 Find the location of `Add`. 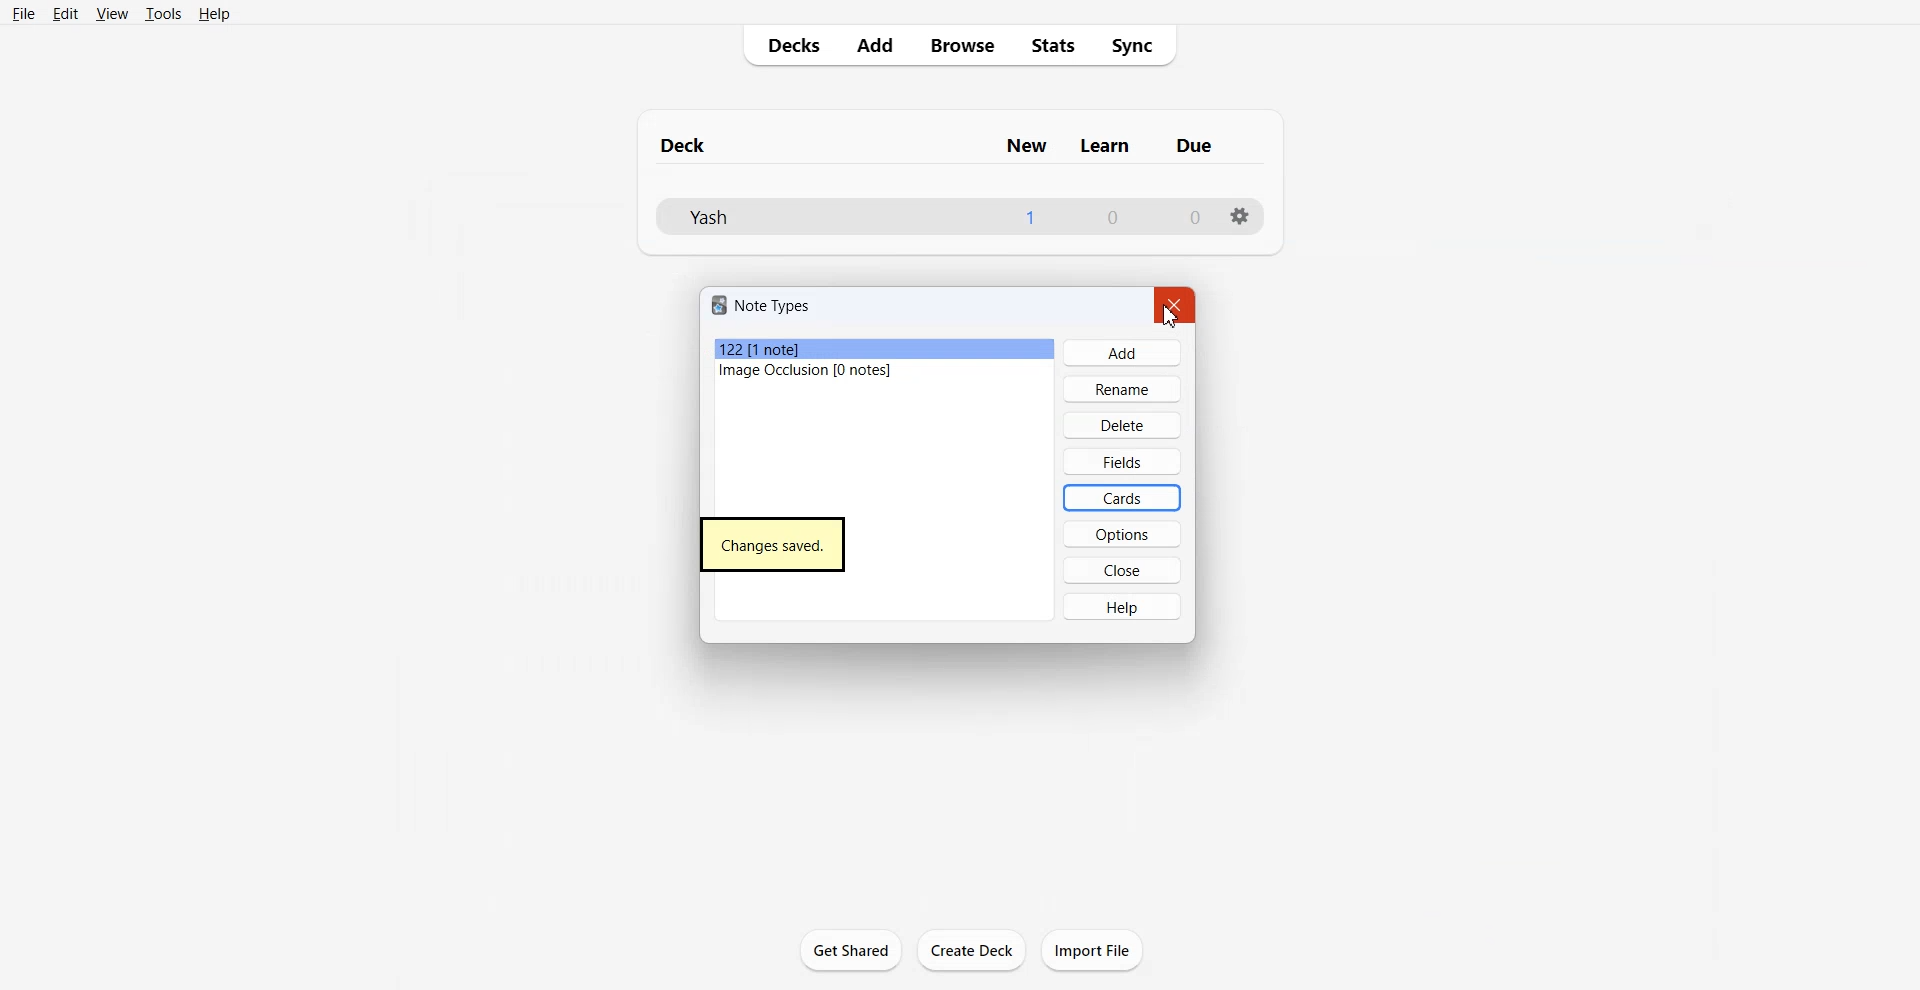

Add is located at coordinates (1121, 352).